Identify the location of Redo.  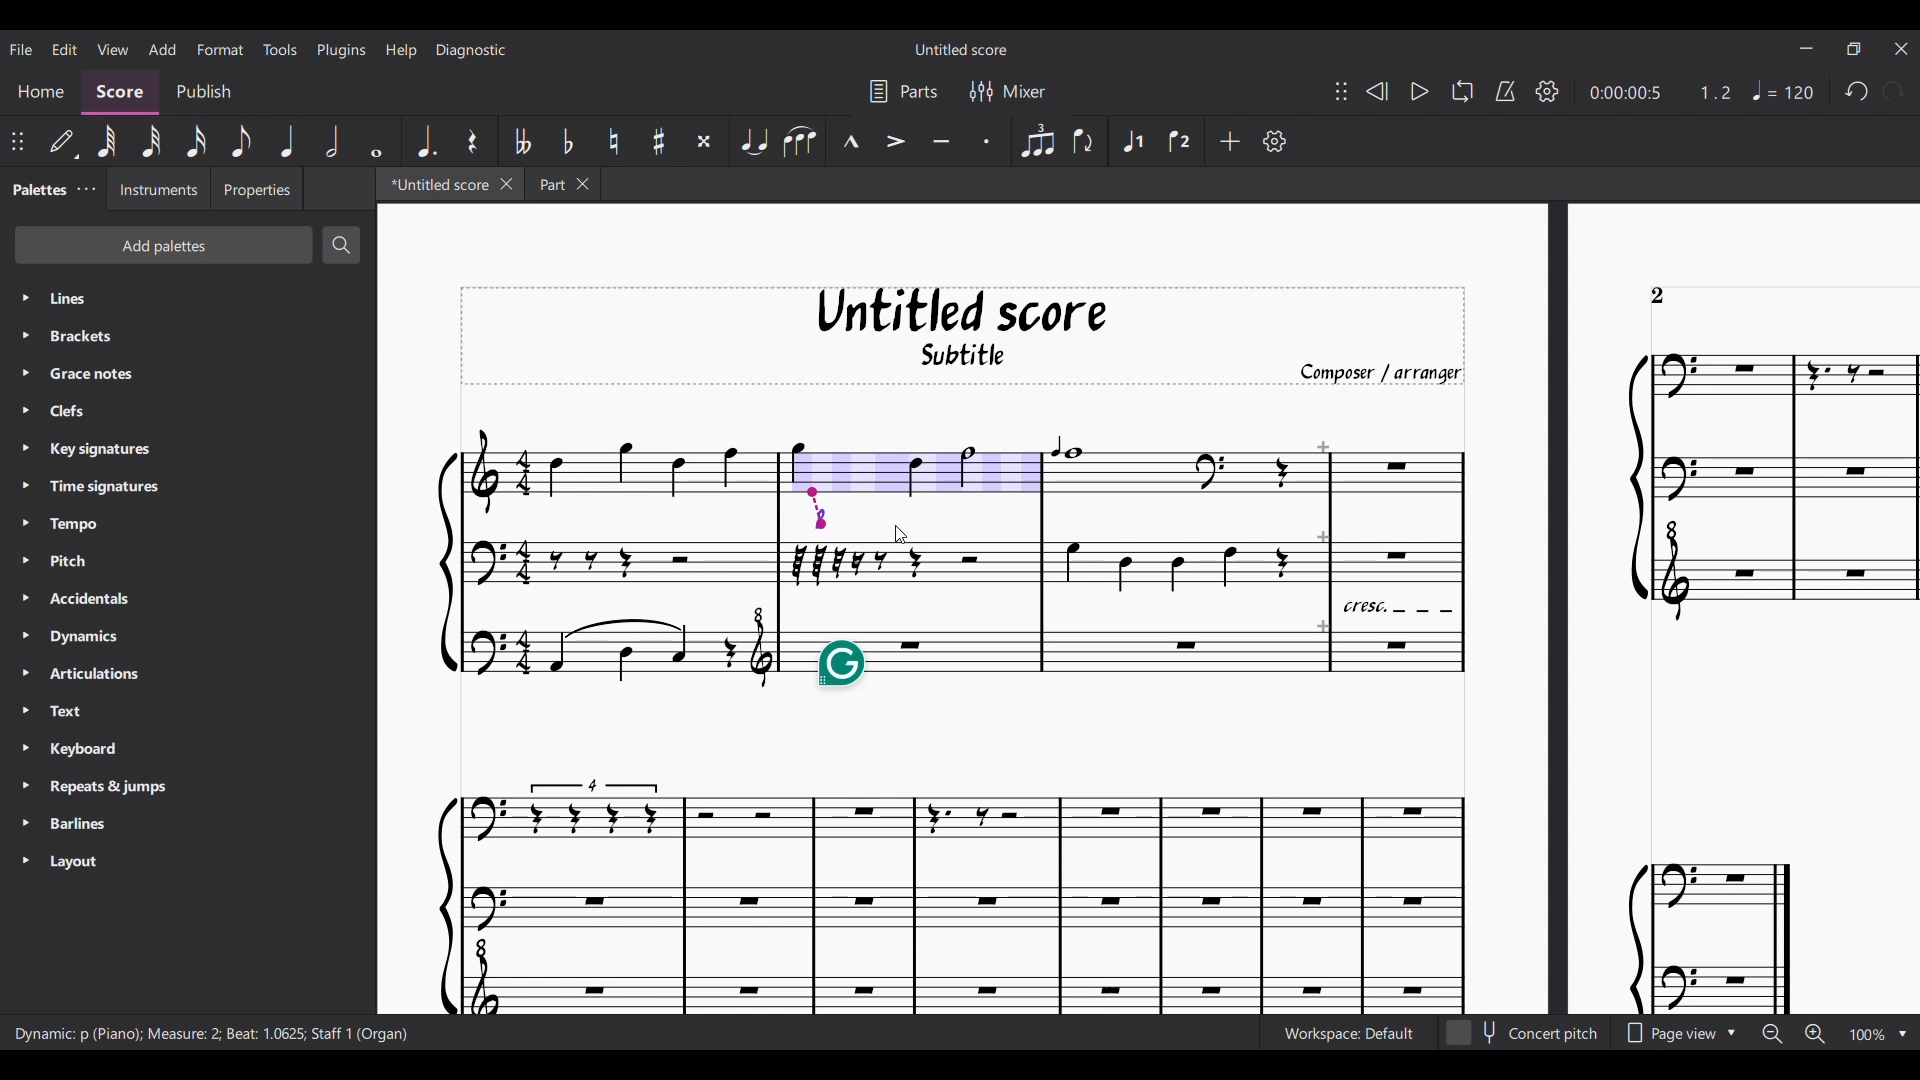
(1893, 91).